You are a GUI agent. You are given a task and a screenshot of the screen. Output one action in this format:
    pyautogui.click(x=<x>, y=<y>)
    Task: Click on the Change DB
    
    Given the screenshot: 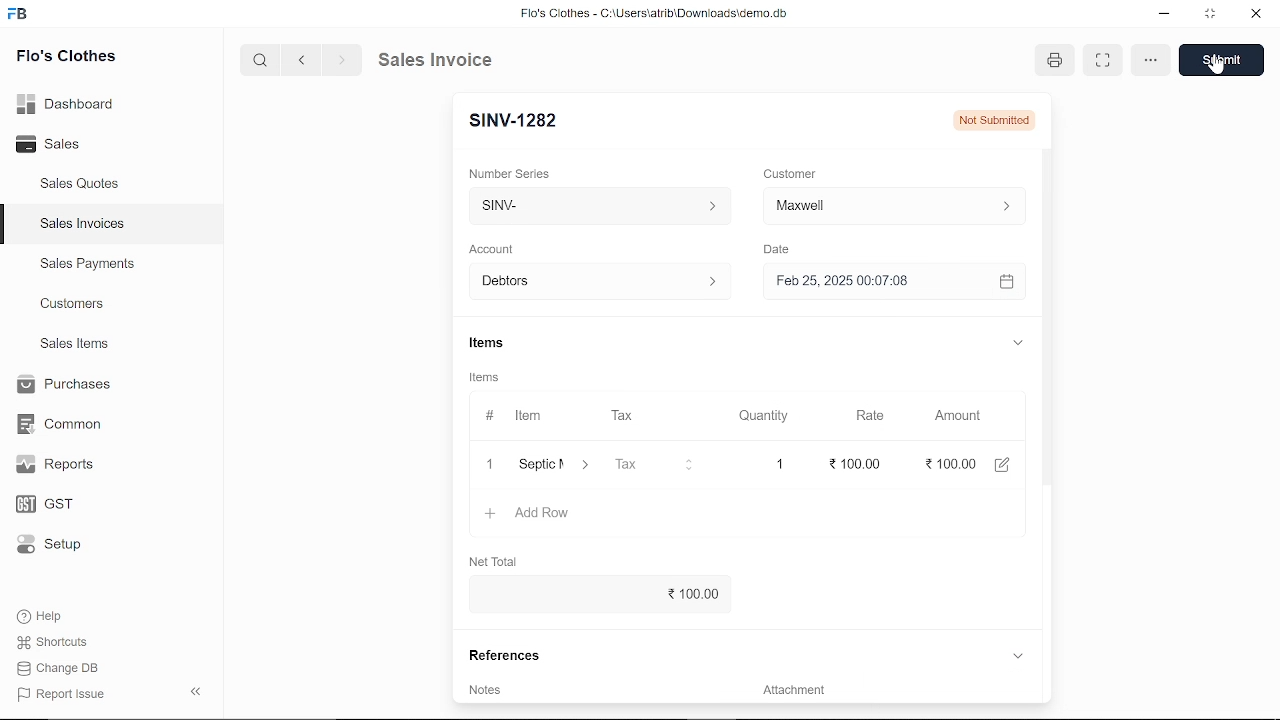 What is the action you would take?
    pyautogui.click(x=60, y=667)
    